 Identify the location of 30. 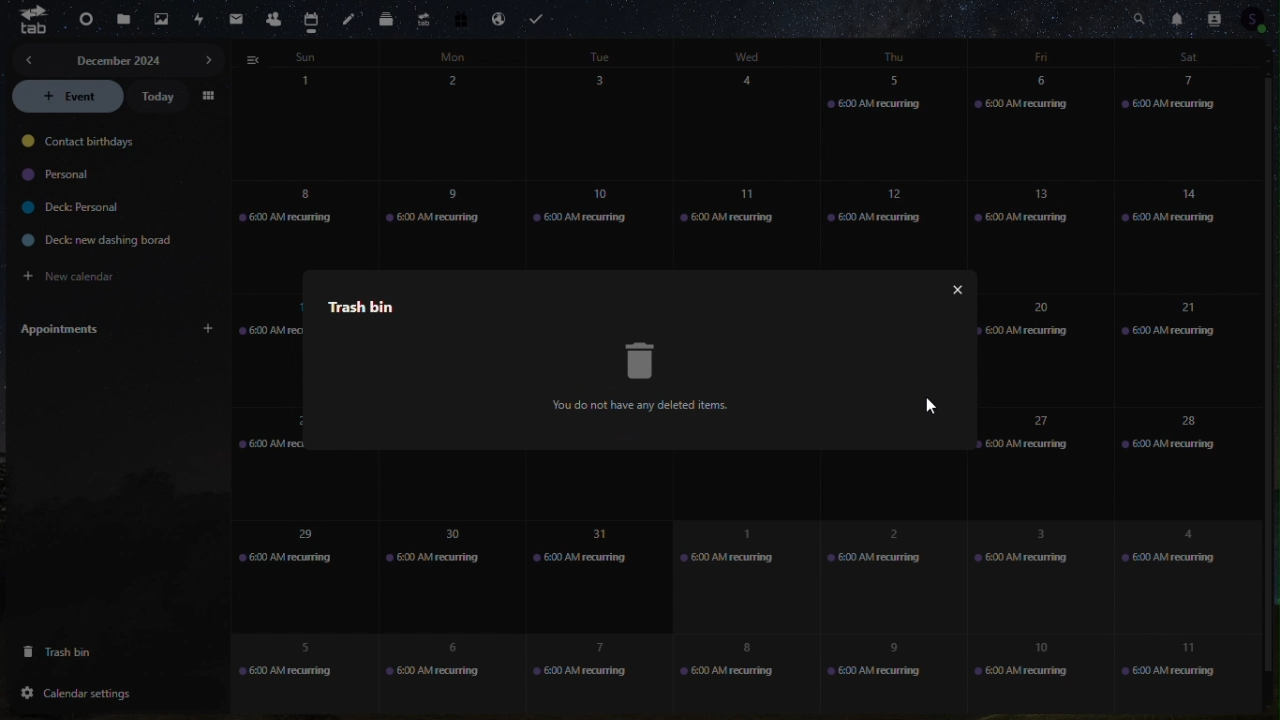
(438, 574).